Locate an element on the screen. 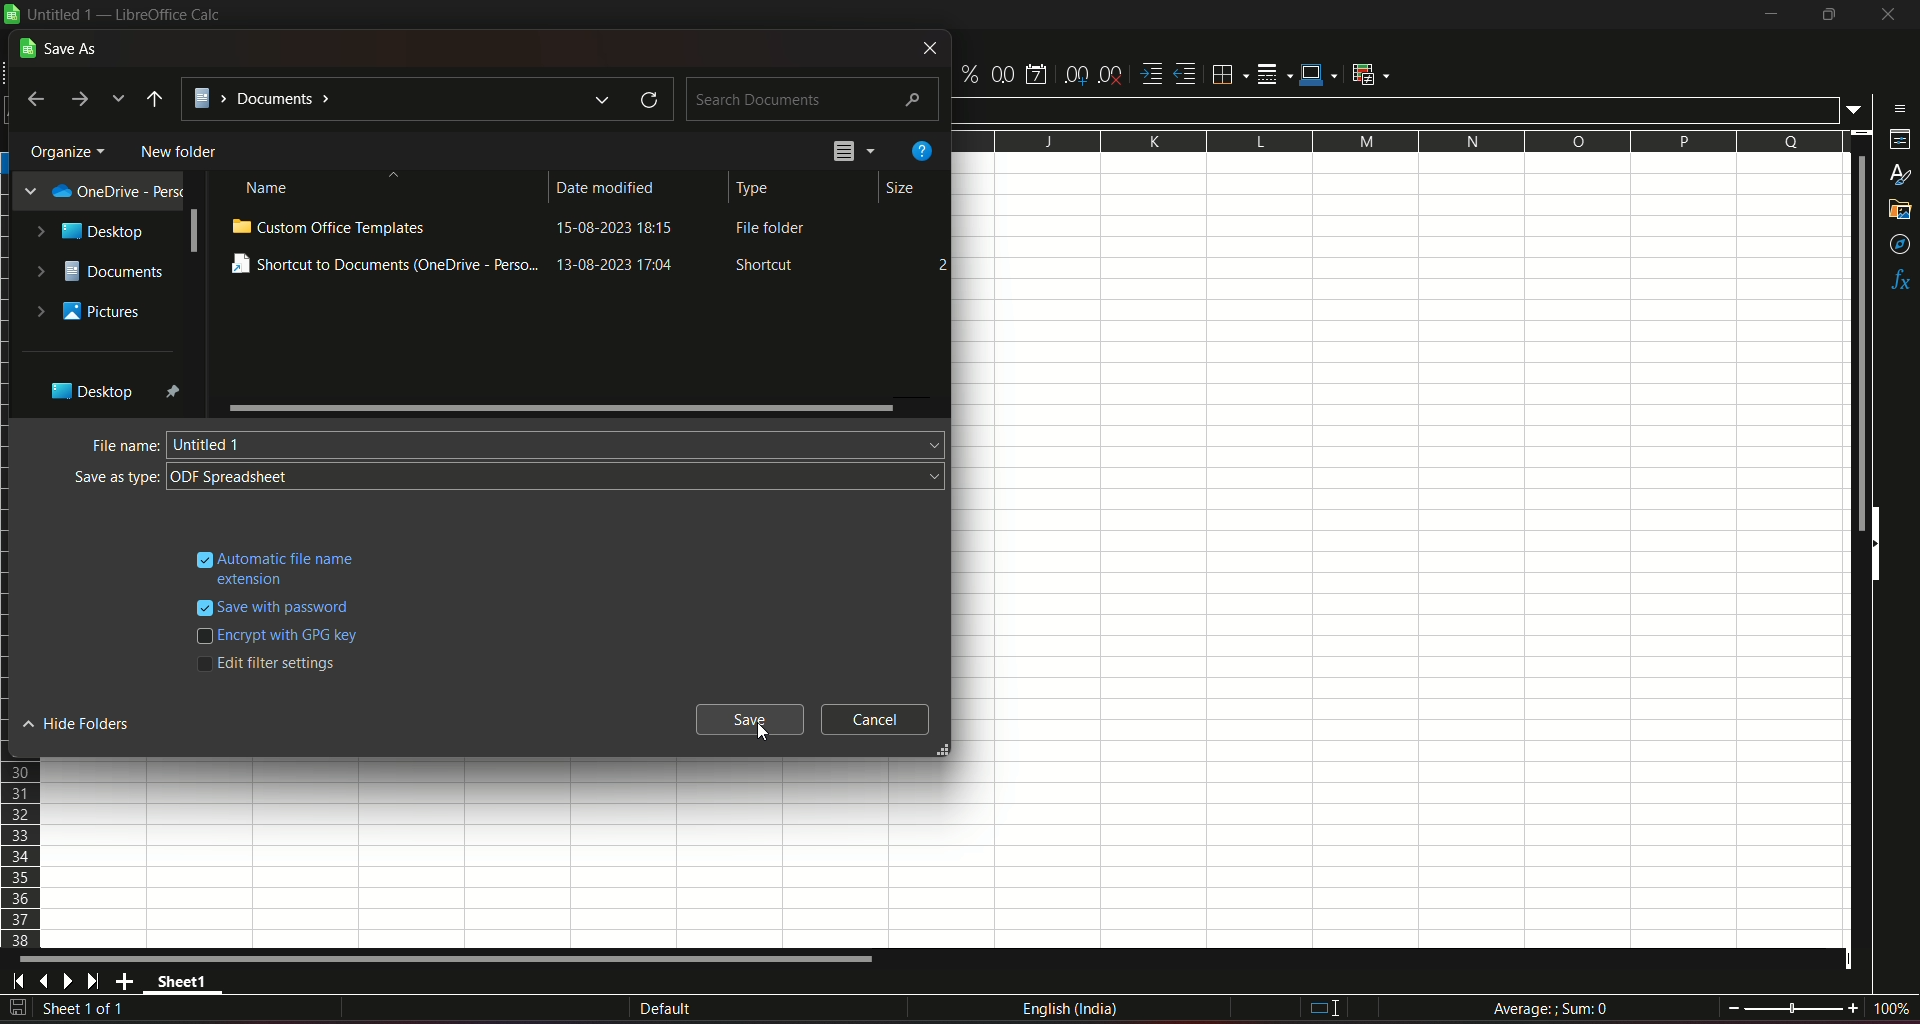  borders is located at coordinates (1229, 75).